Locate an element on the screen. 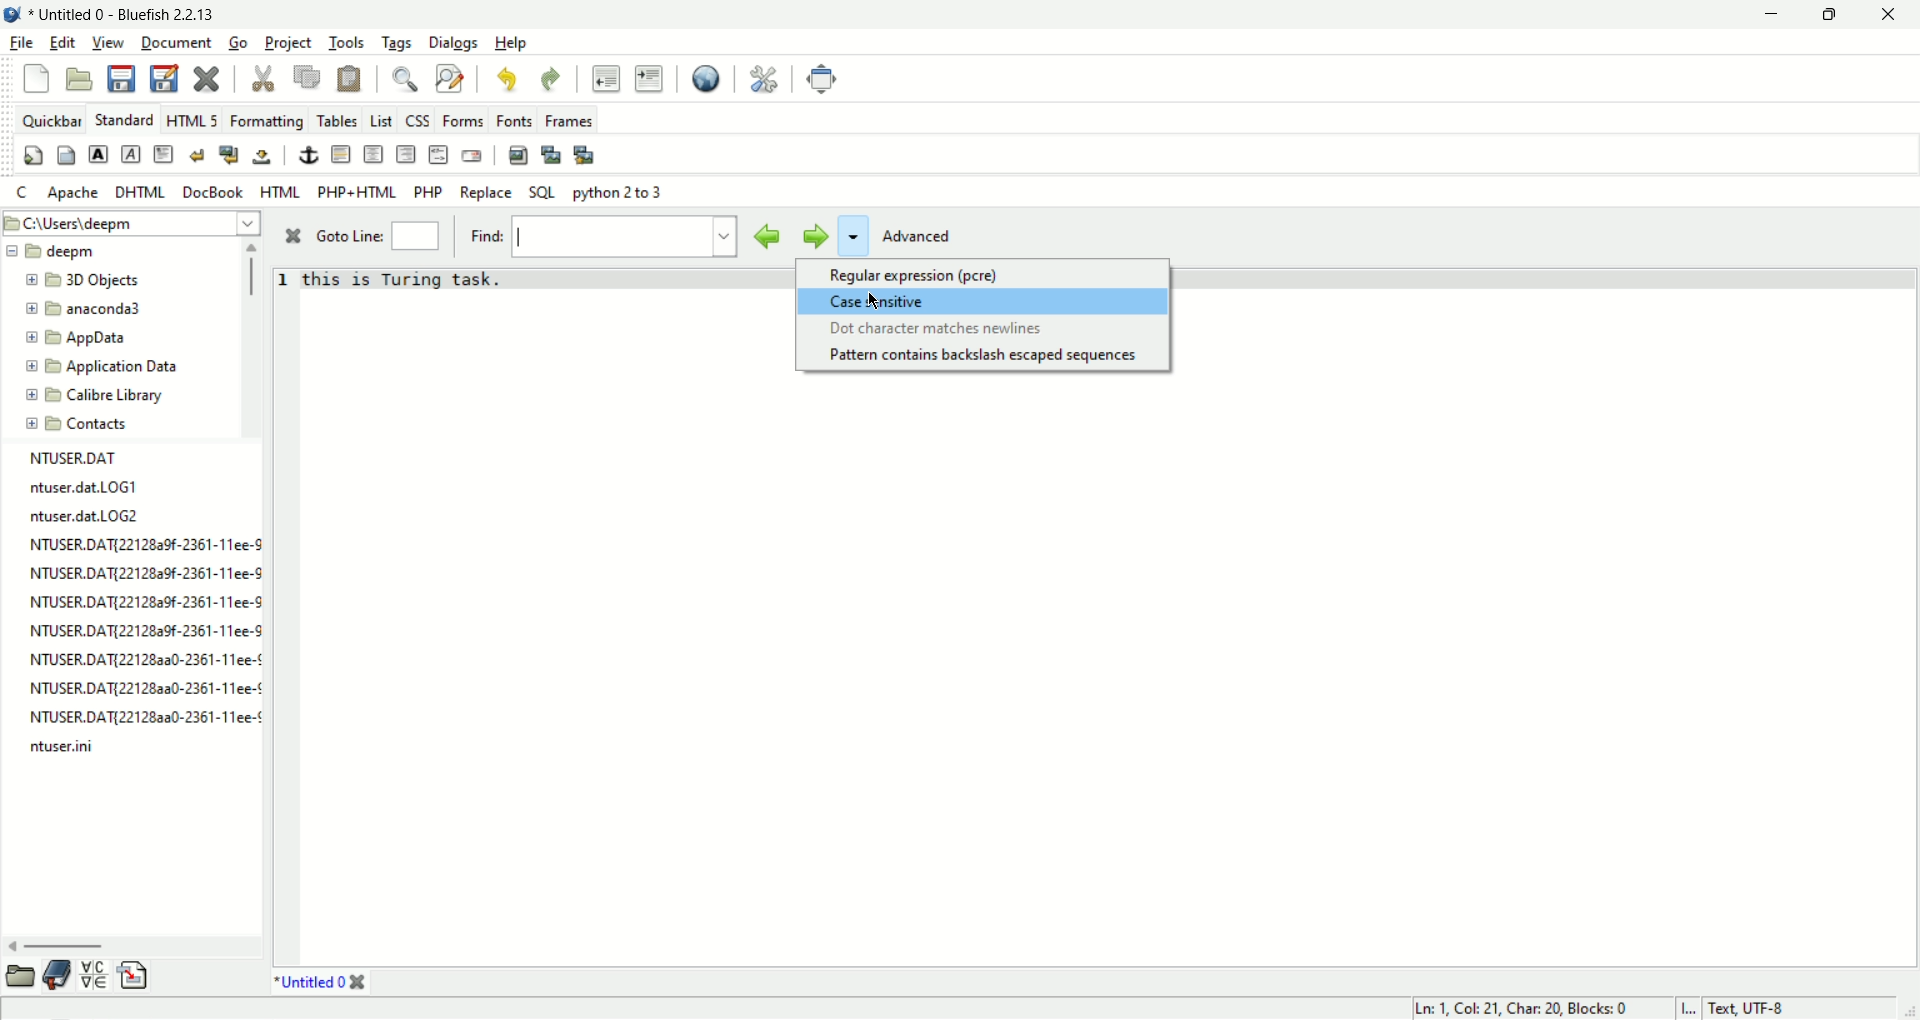 This screenshot has width=1920, height=1020. close is located at coordinates (358, 983).